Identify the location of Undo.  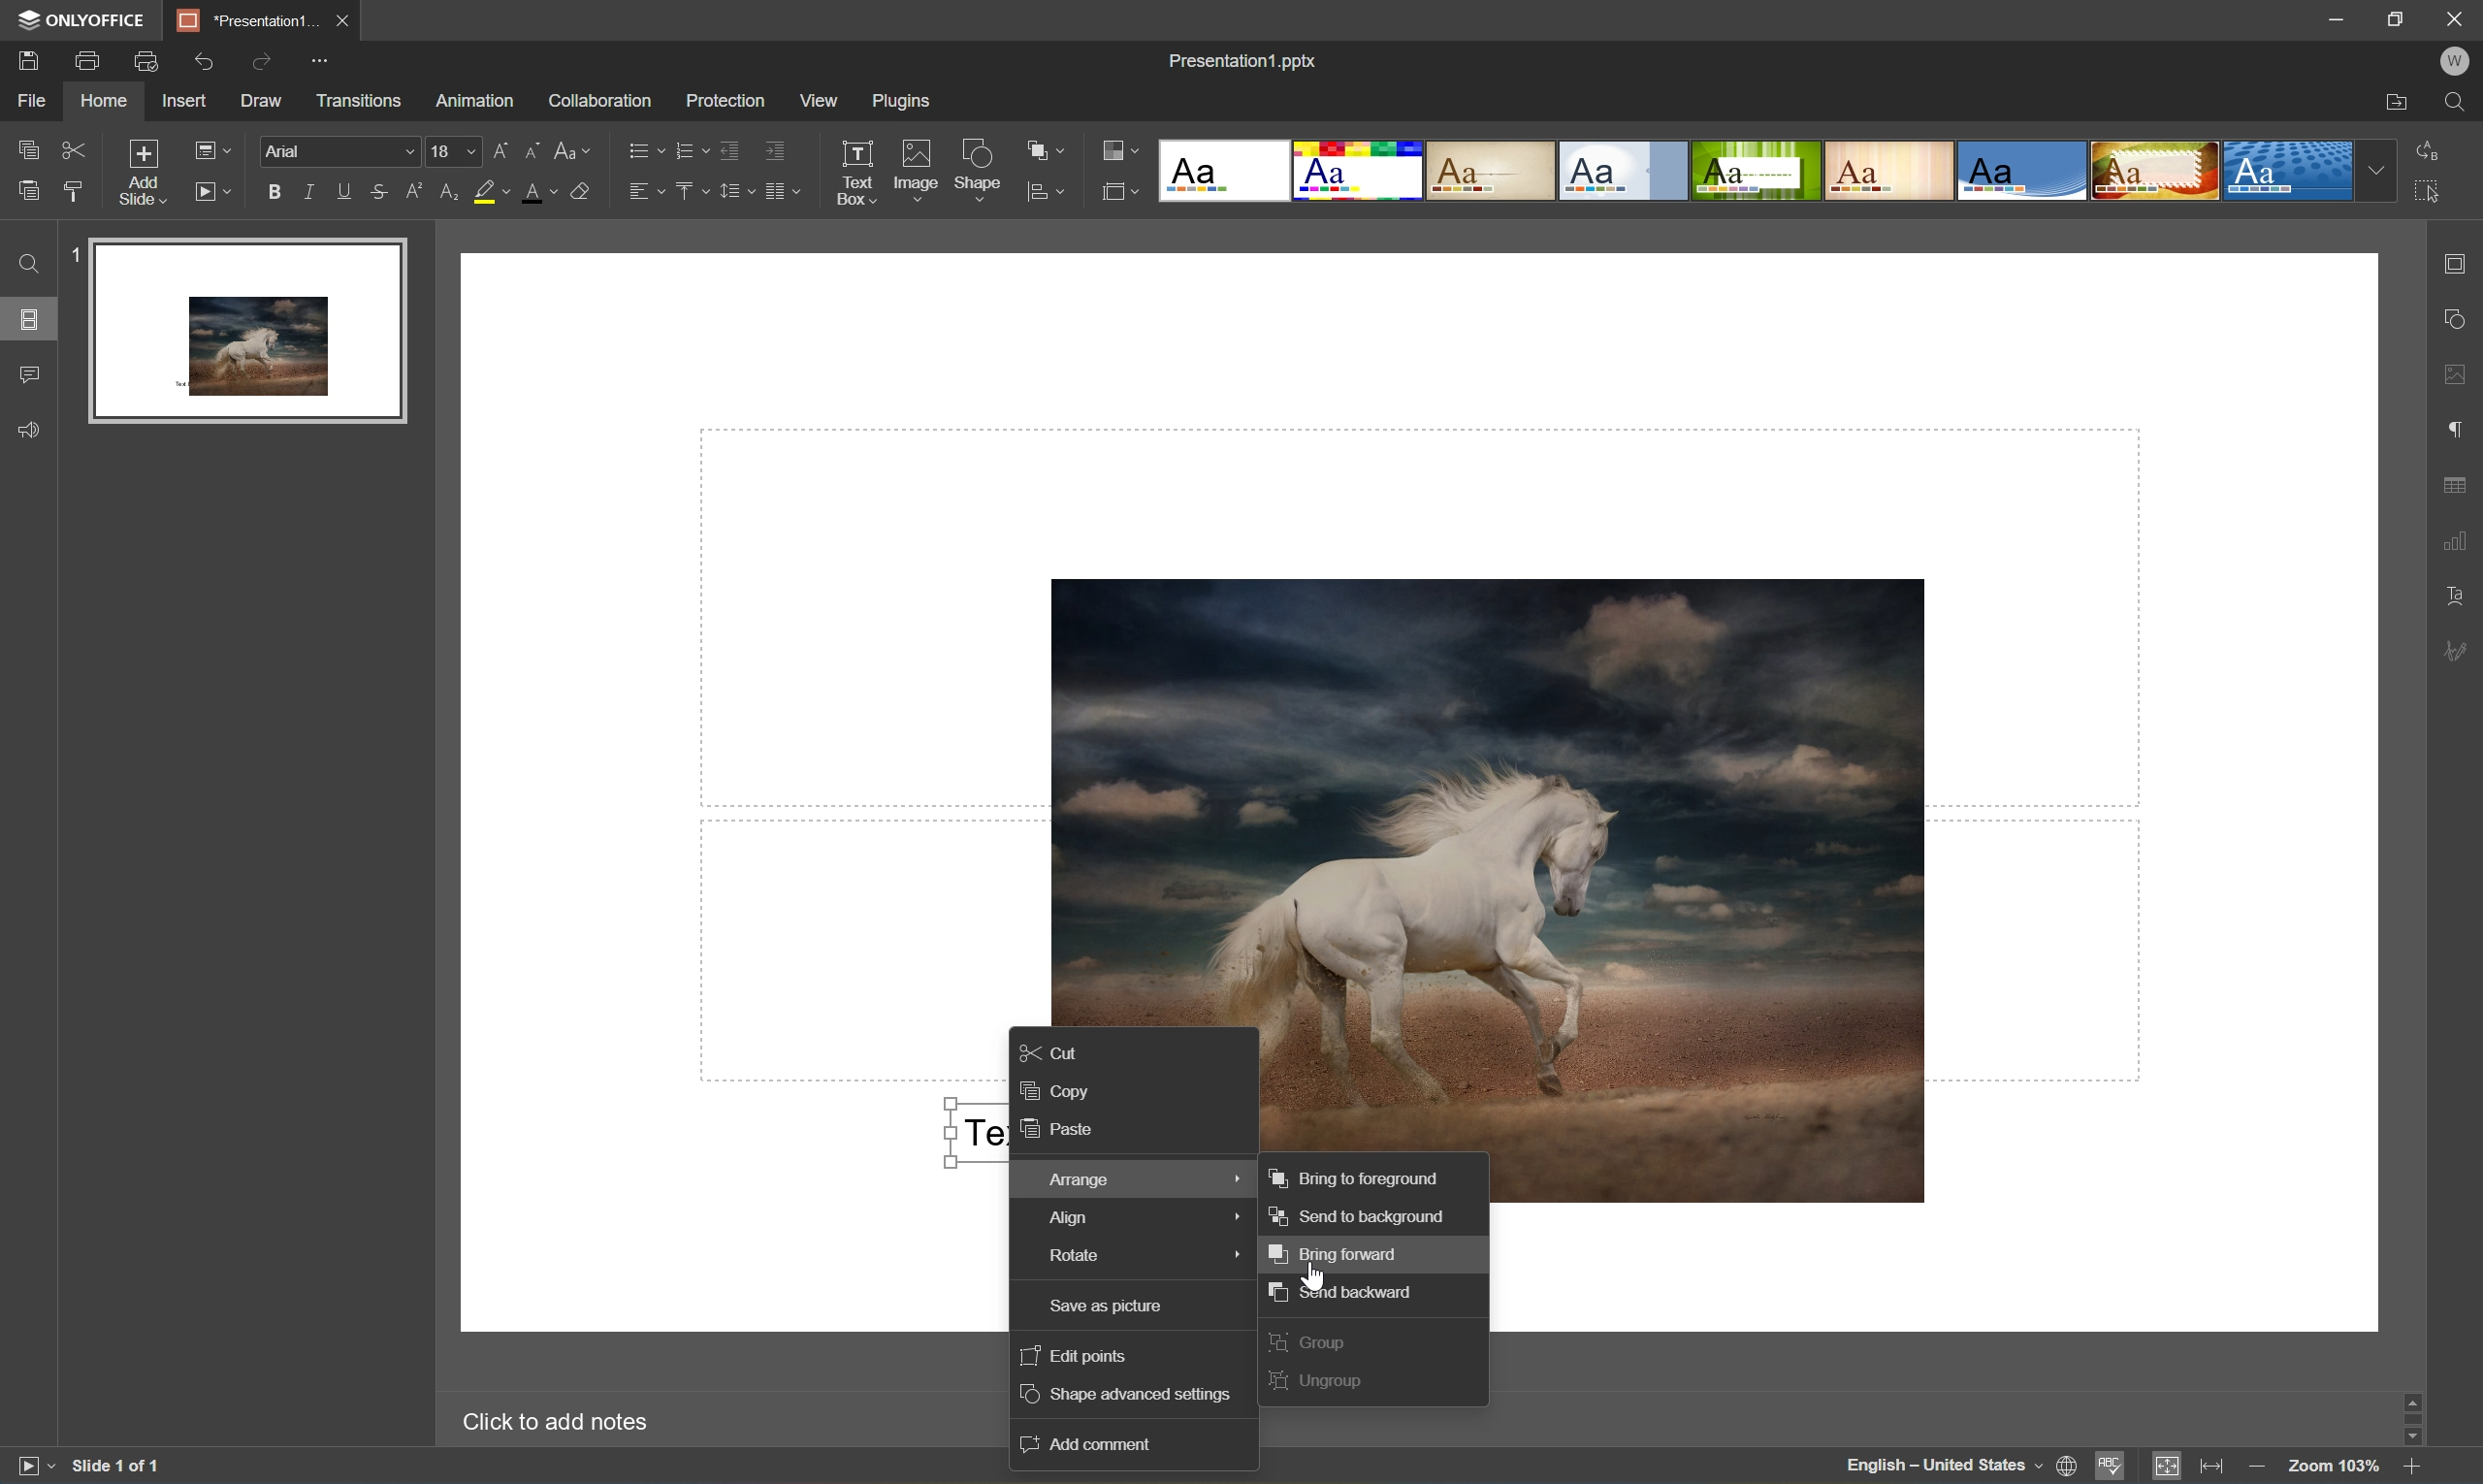
(207, 63).